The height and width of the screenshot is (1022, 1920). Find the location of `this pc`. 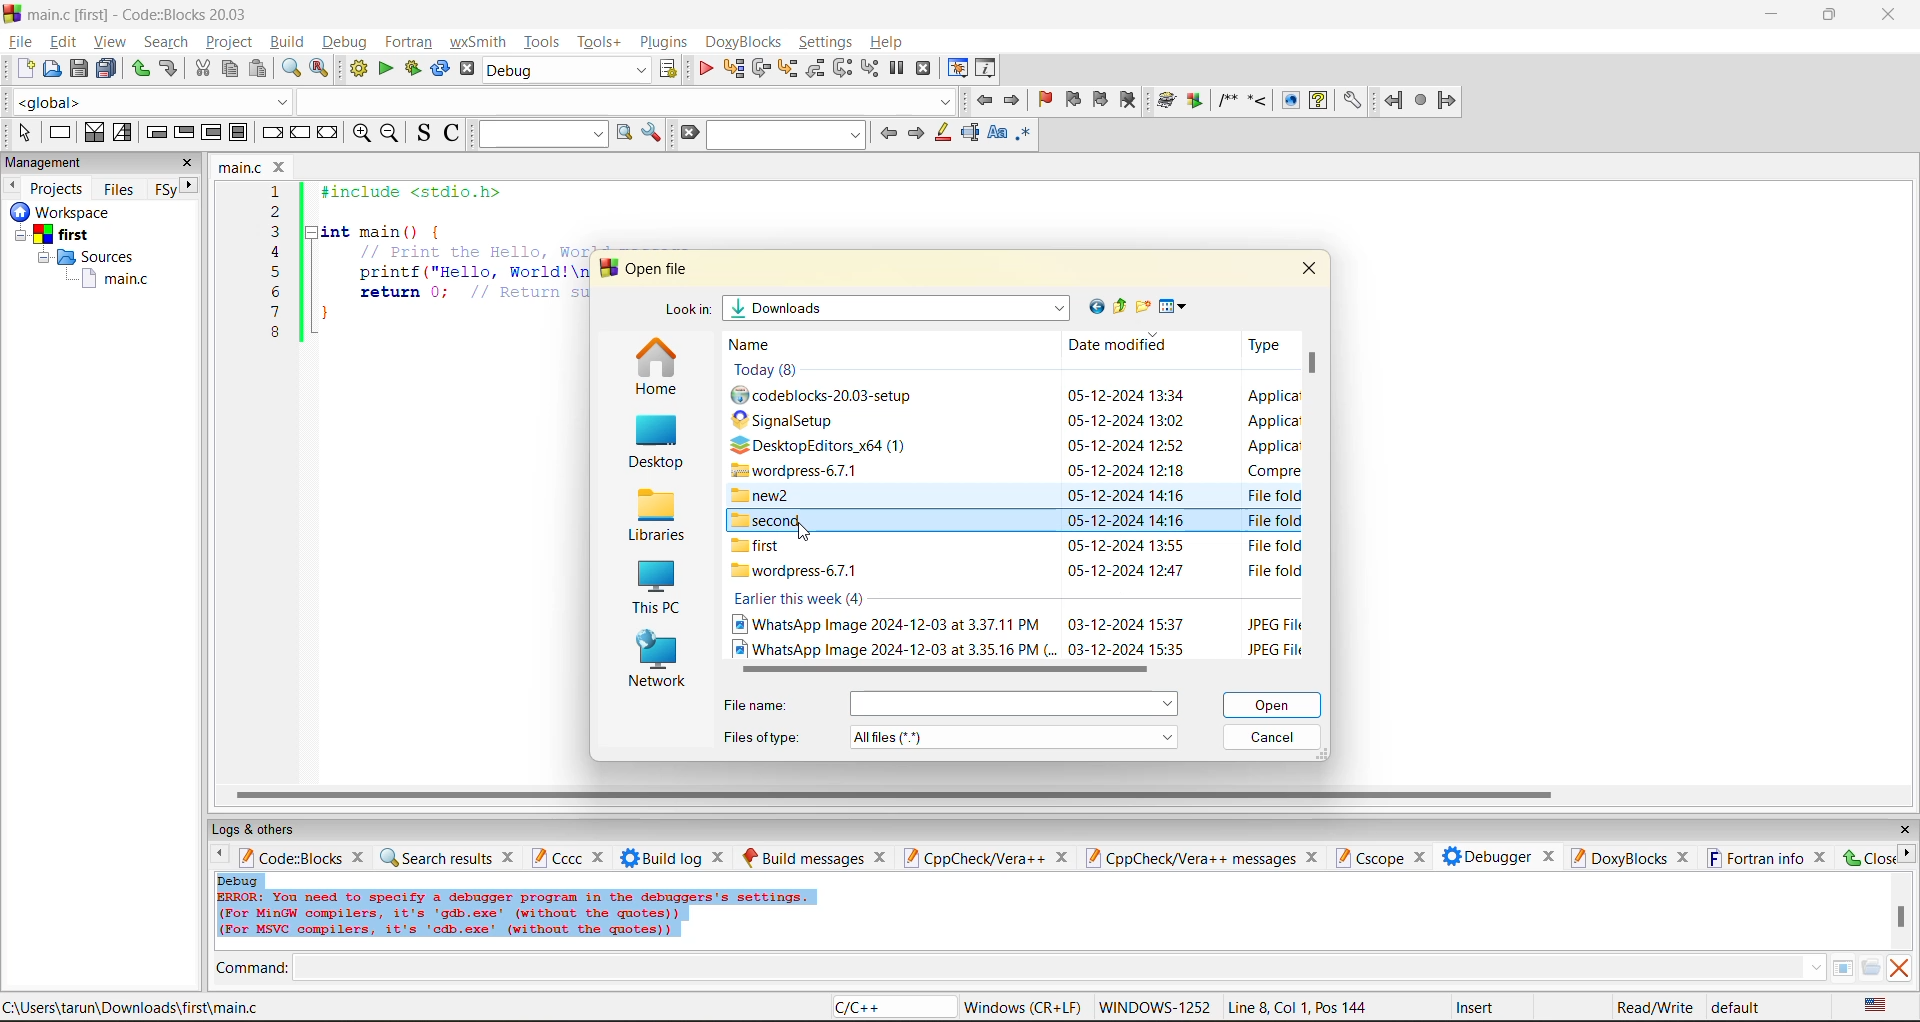

this pc is located at coordinates (654, 590).